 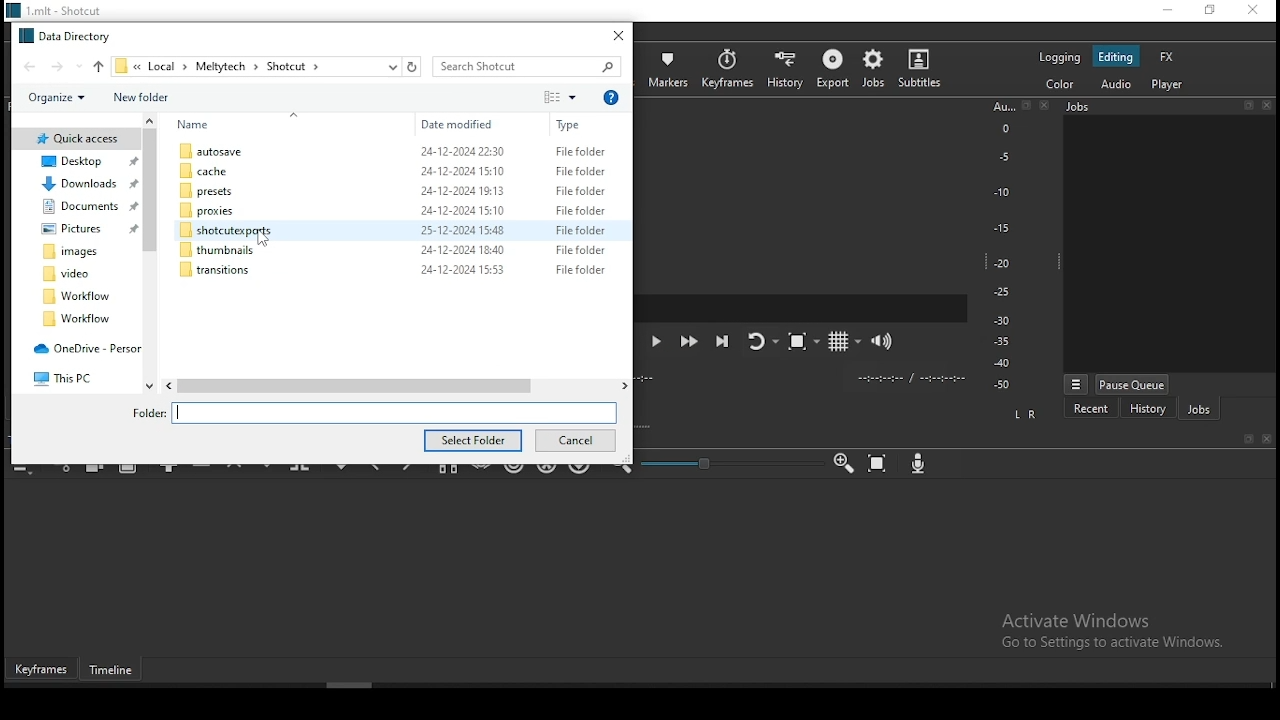 What do you see at coordinates (215, 269) in the screenshot?
I see `local folder` at bounding box center [215, 269].